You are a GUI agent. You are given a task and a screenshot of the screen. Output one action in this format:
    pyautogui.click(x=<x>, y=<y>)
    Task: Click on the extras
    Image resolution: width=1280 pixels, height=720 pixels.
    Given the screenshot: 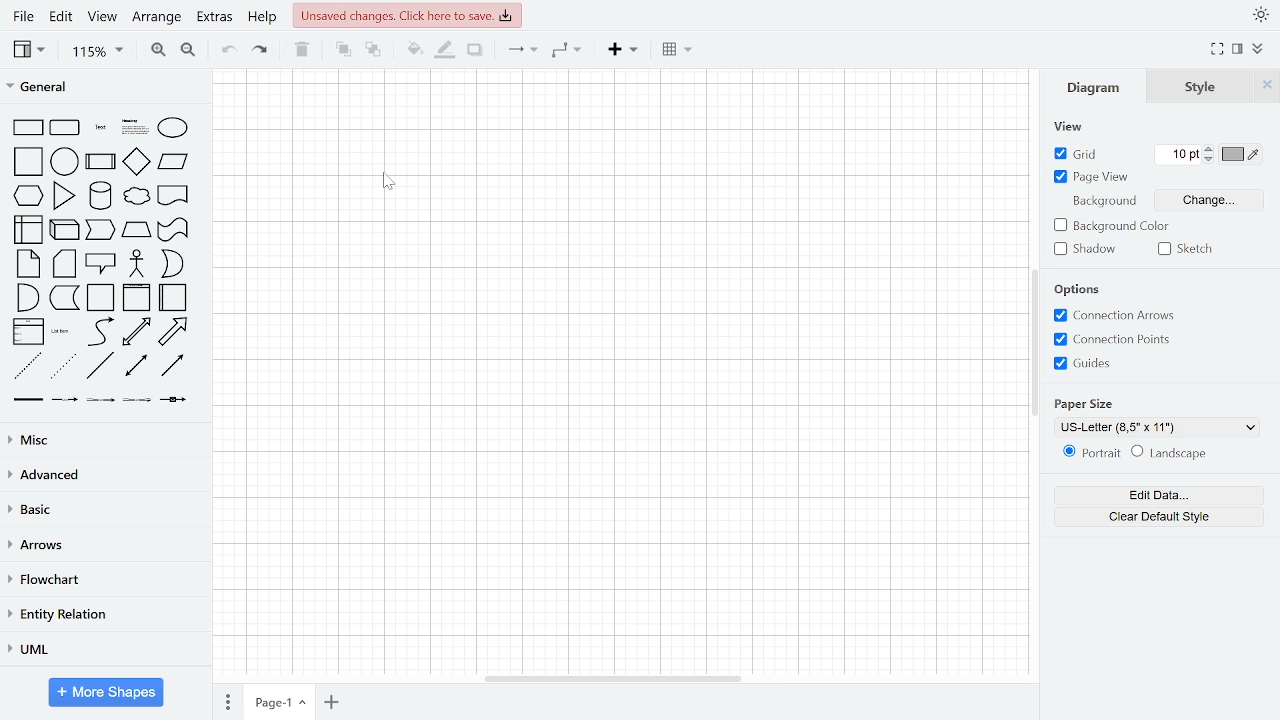 What is the action you would take?
    pyautogui.click(x=217, y=19)
    